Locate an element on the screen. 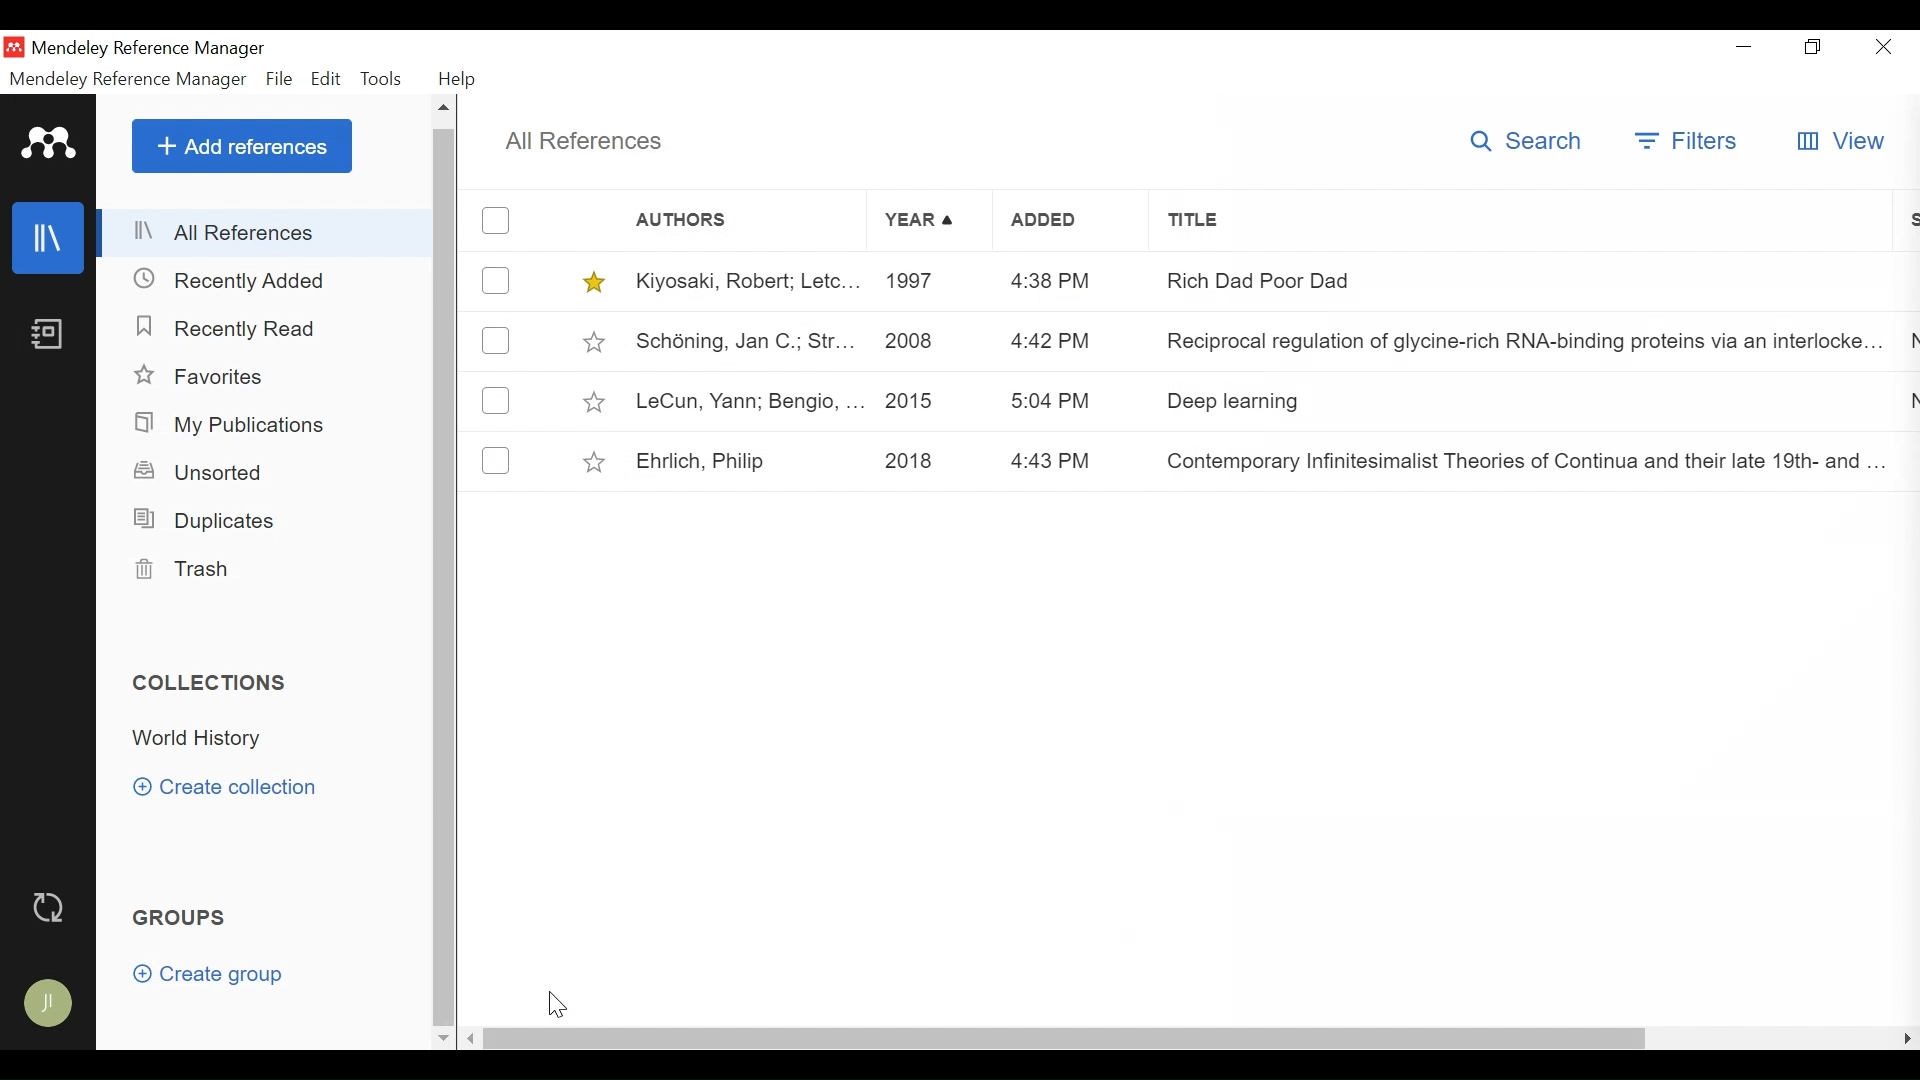 The width and height of the screenshot is (1920, 1080). Duplicates is located at coordinates (208, 521).